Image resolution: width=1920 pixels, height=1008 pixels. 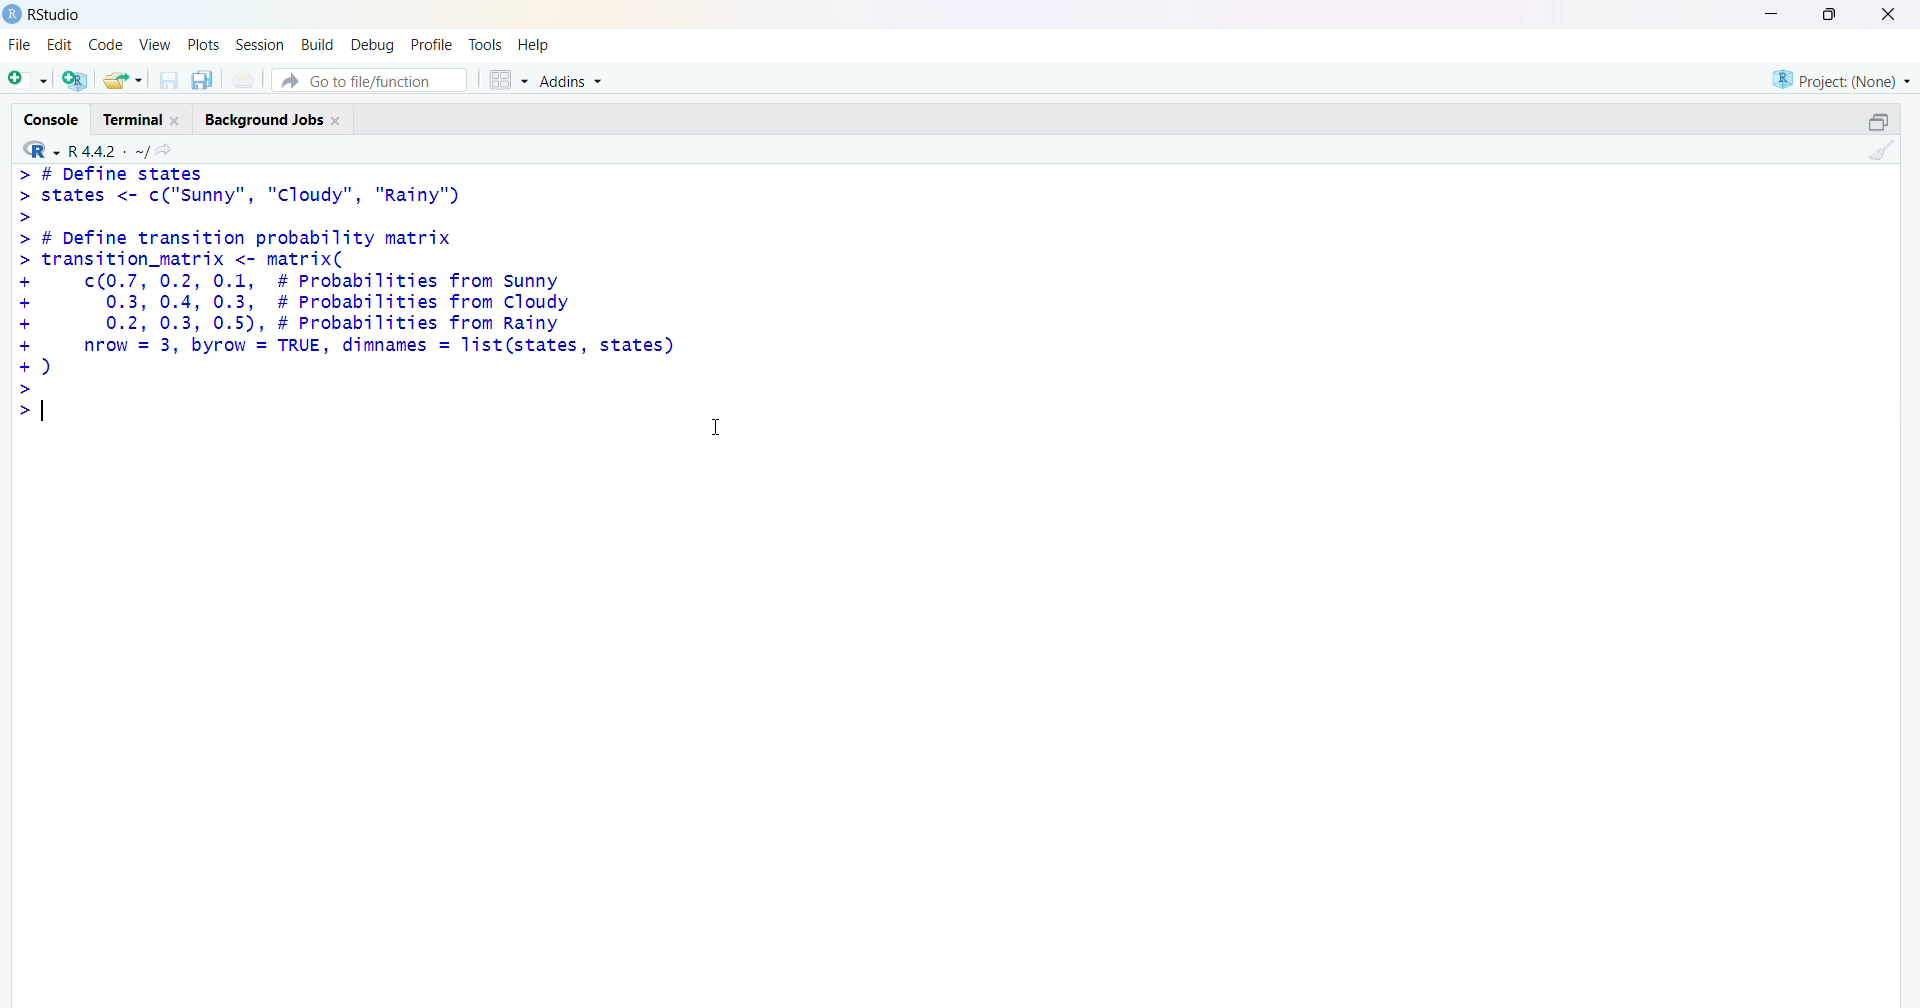 I want to click on view the current working directory, so click(x=170, y=150).